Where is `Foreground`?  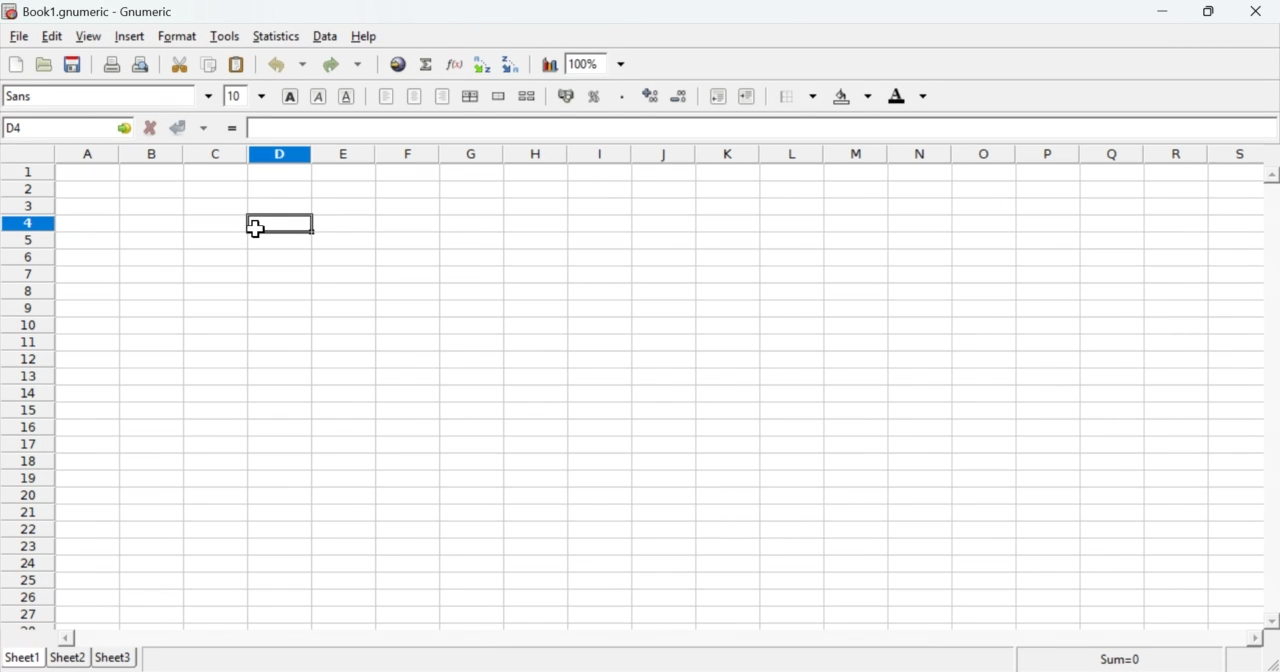
Foreground is located at coordinates (911, 95).